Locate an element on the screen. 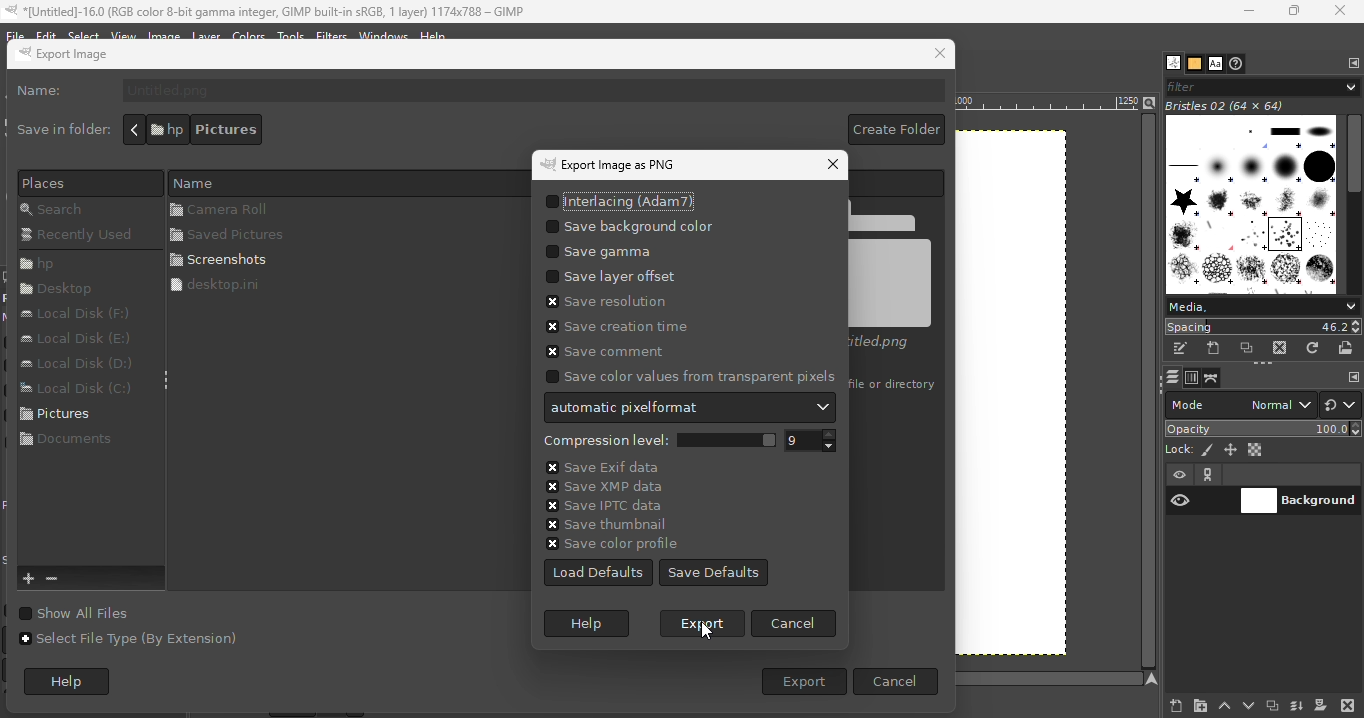 The width and height of the screenshot is (1364, 718). go backward is located at coordinates (134, 129).